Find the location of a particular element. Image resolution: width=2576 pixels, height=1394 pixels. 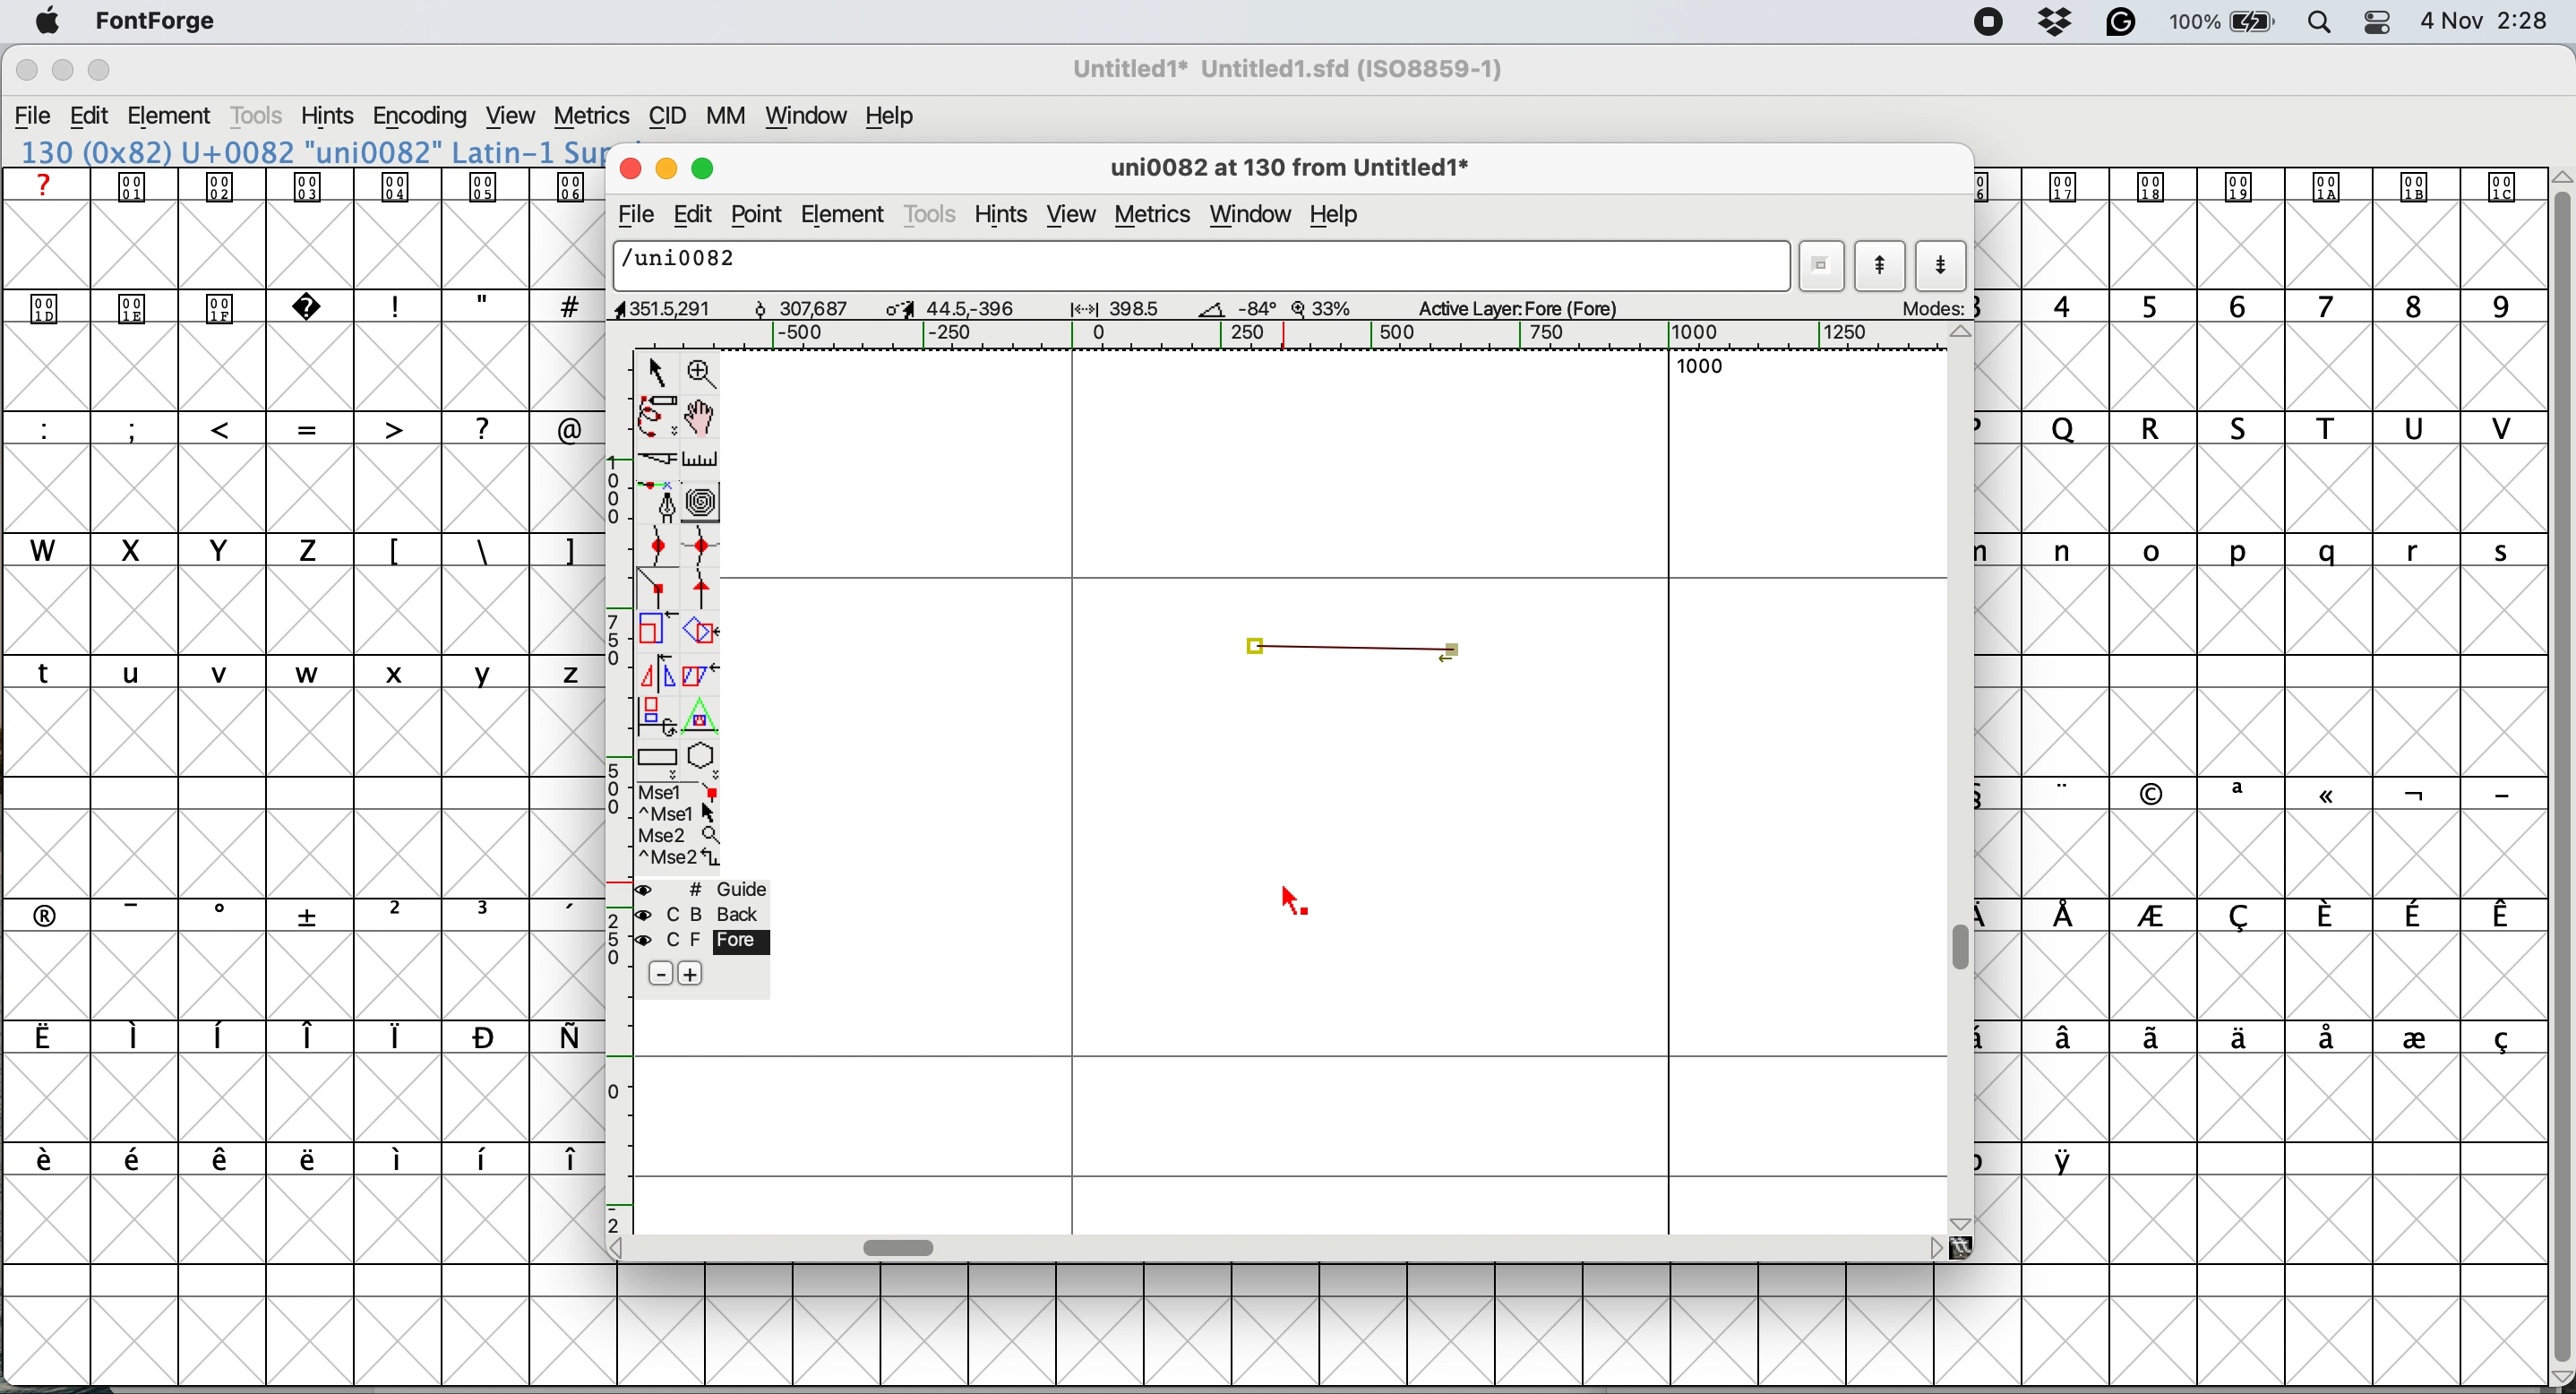

point is located at coordinates (758, 215).